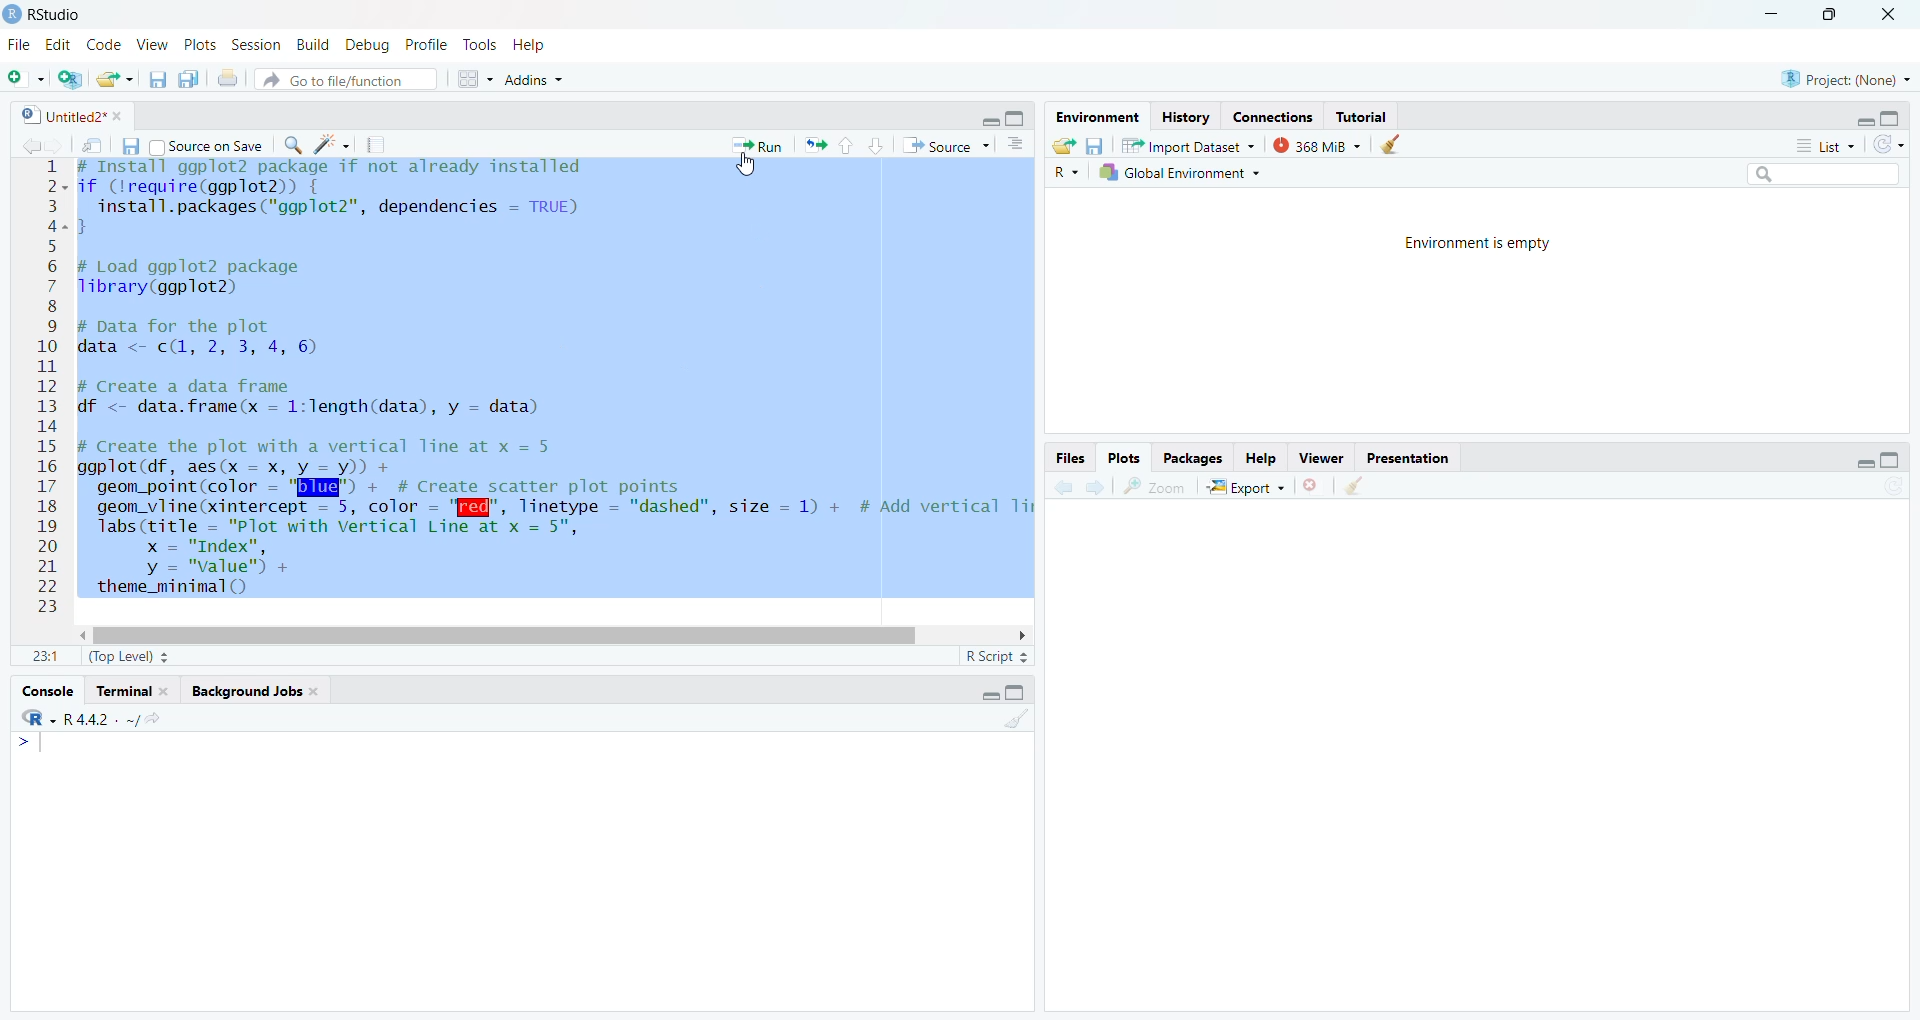  Describe the element at coordinates (1248, 489) in the screenshot. I see `| Export ~` at that location.